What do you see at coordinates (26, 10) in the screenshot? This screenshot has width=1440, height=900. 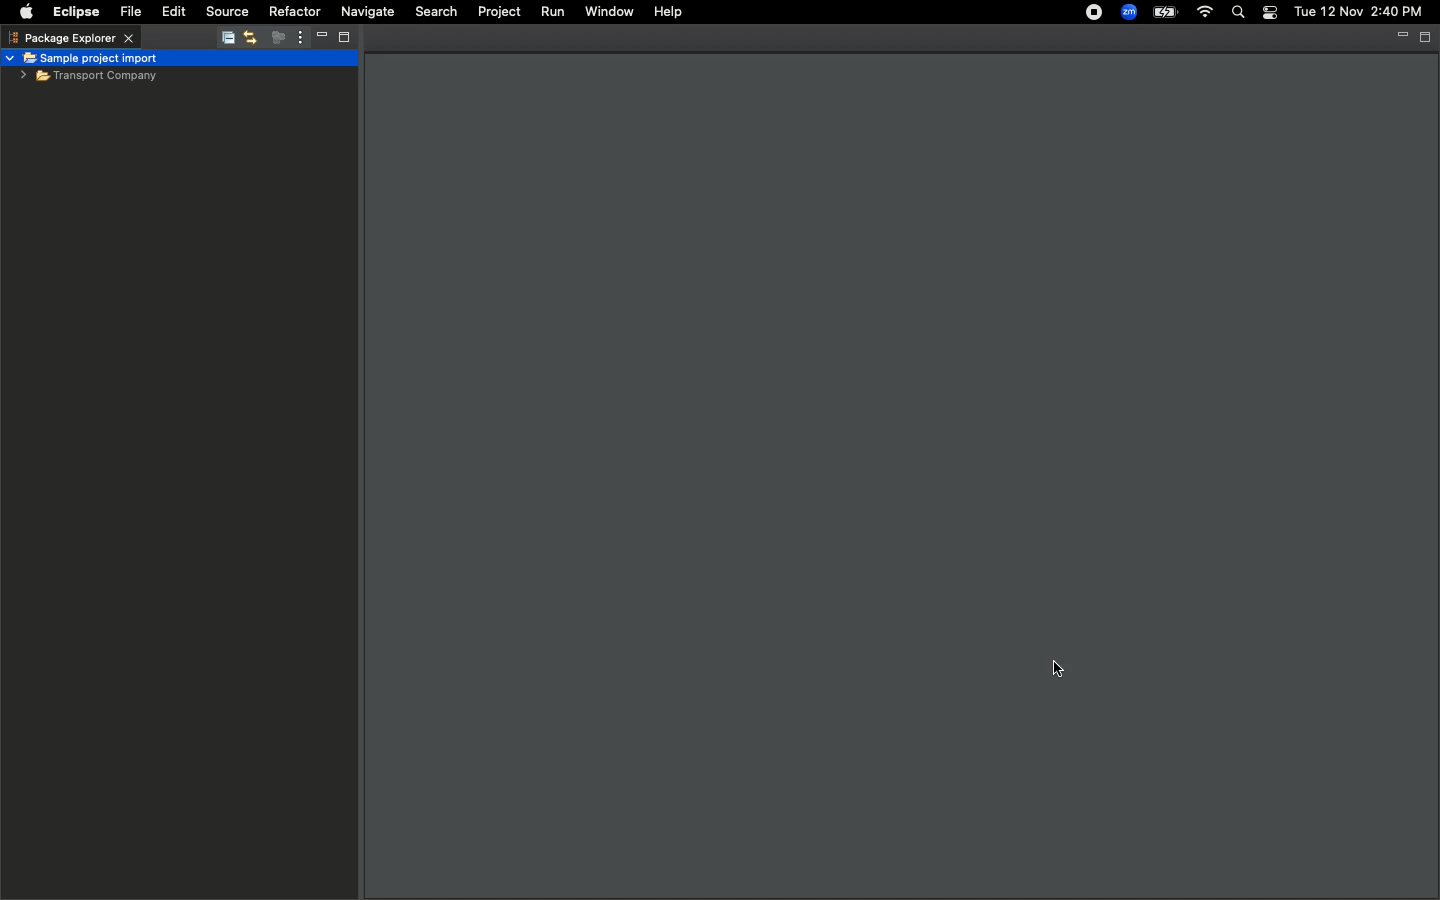 I see `Apple logo` at bounding box center [26, 10].